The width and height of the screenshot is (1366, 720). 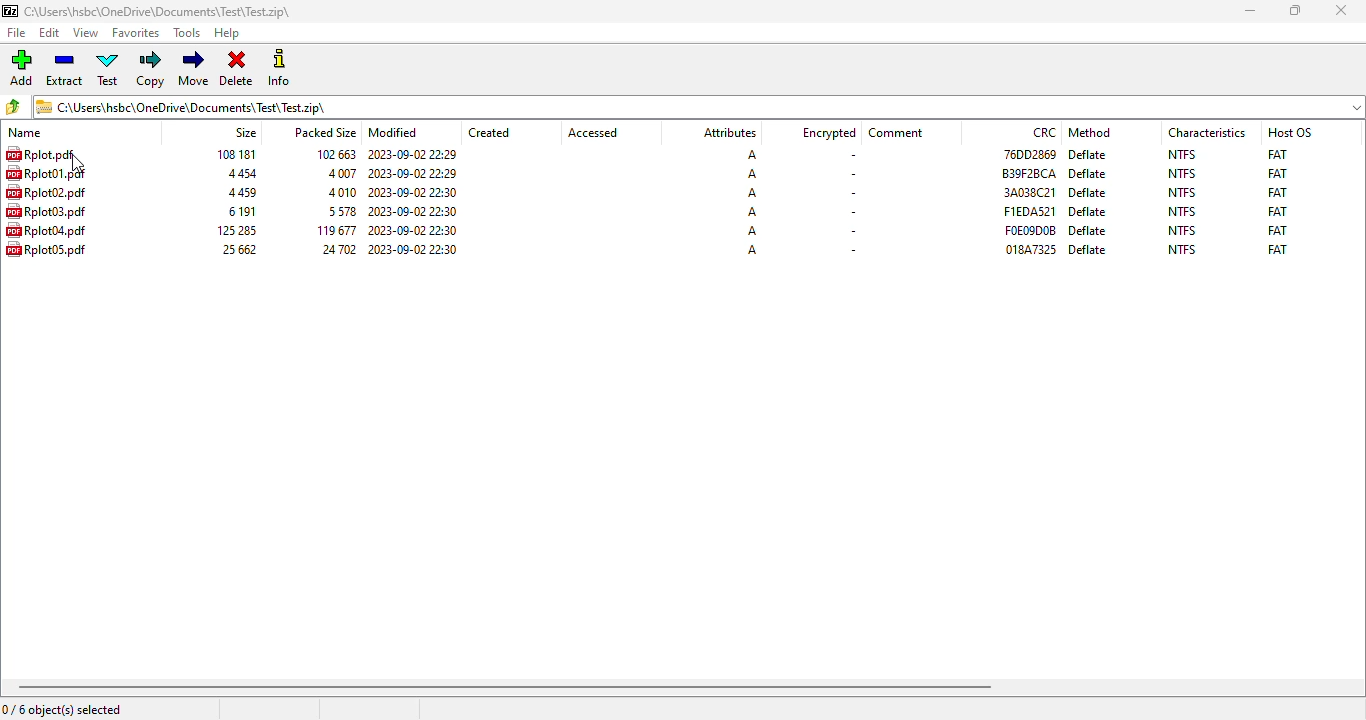 What do you see at coordinates (413, 248) in the screenshot?
I see `modified date & time` at bounding box center [413, 248].